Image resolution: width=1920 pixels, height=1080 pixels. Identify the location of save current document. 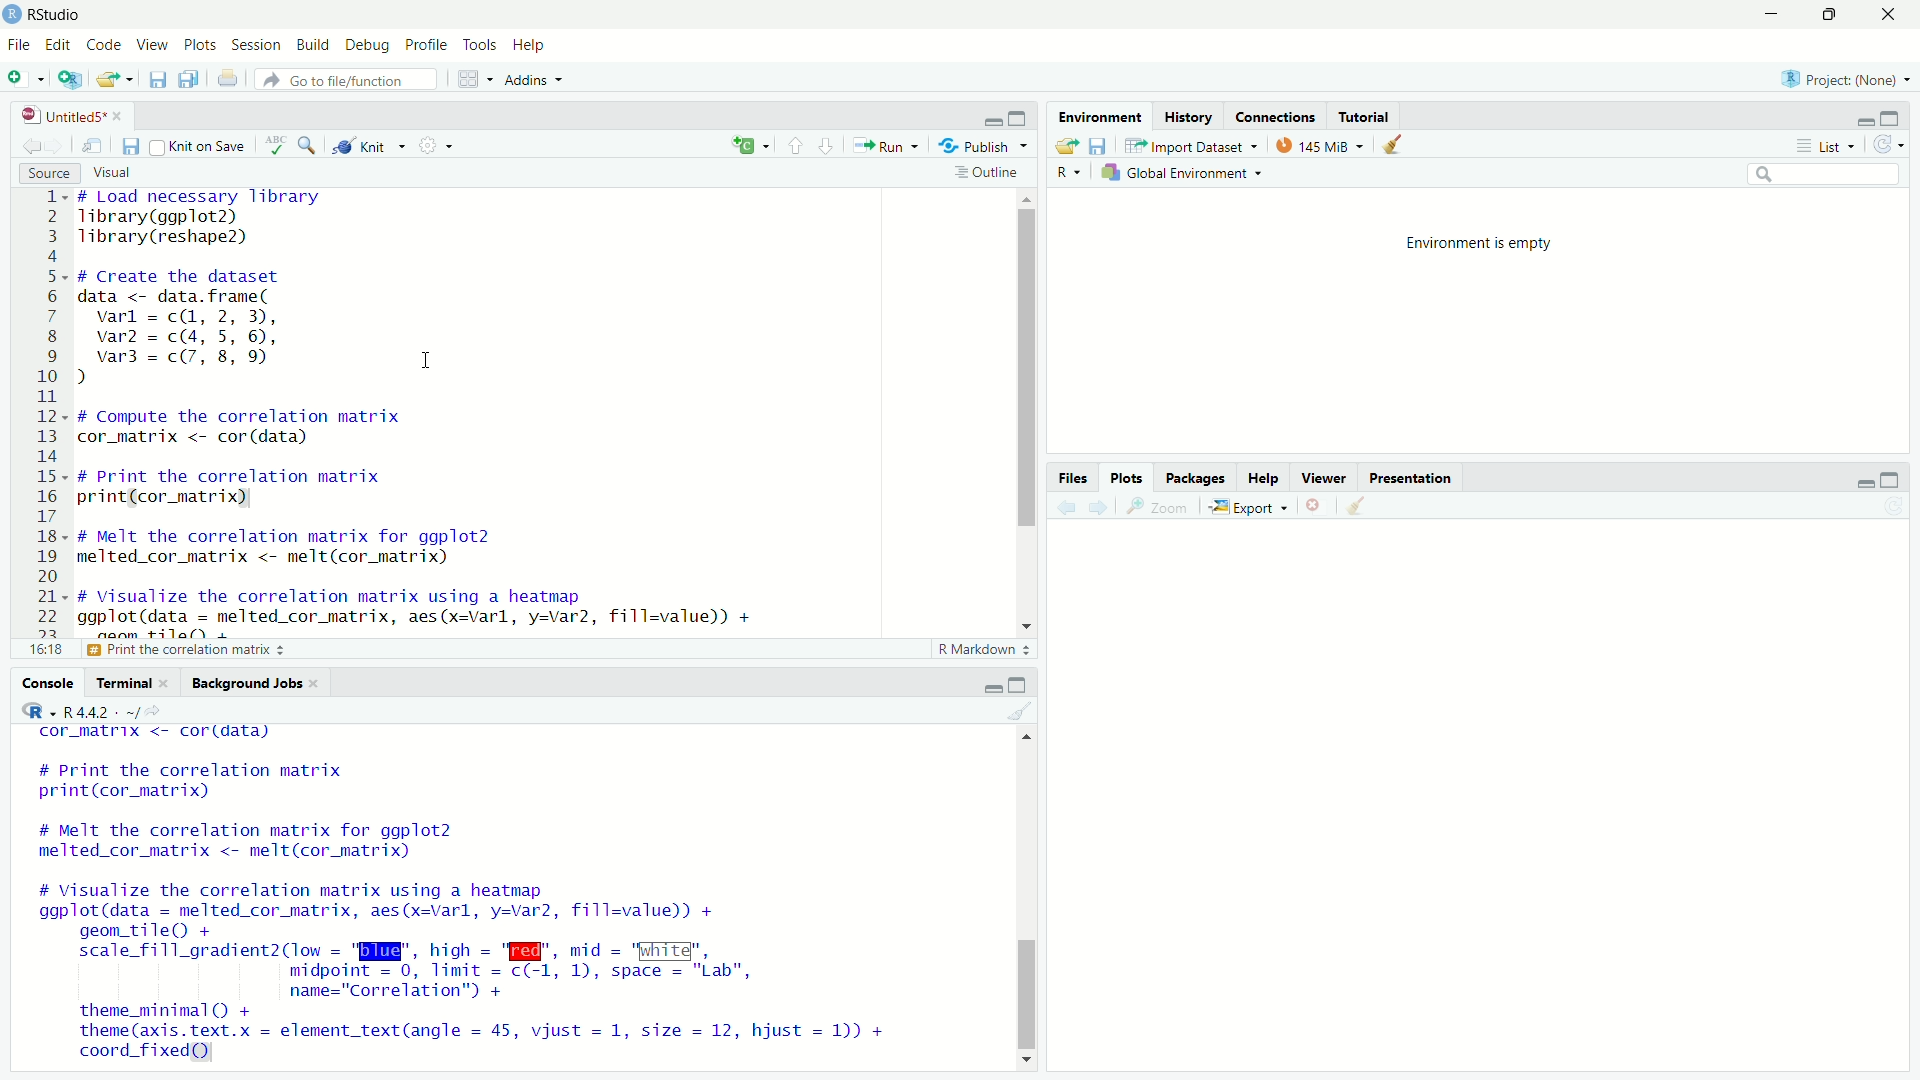
(132, 147).